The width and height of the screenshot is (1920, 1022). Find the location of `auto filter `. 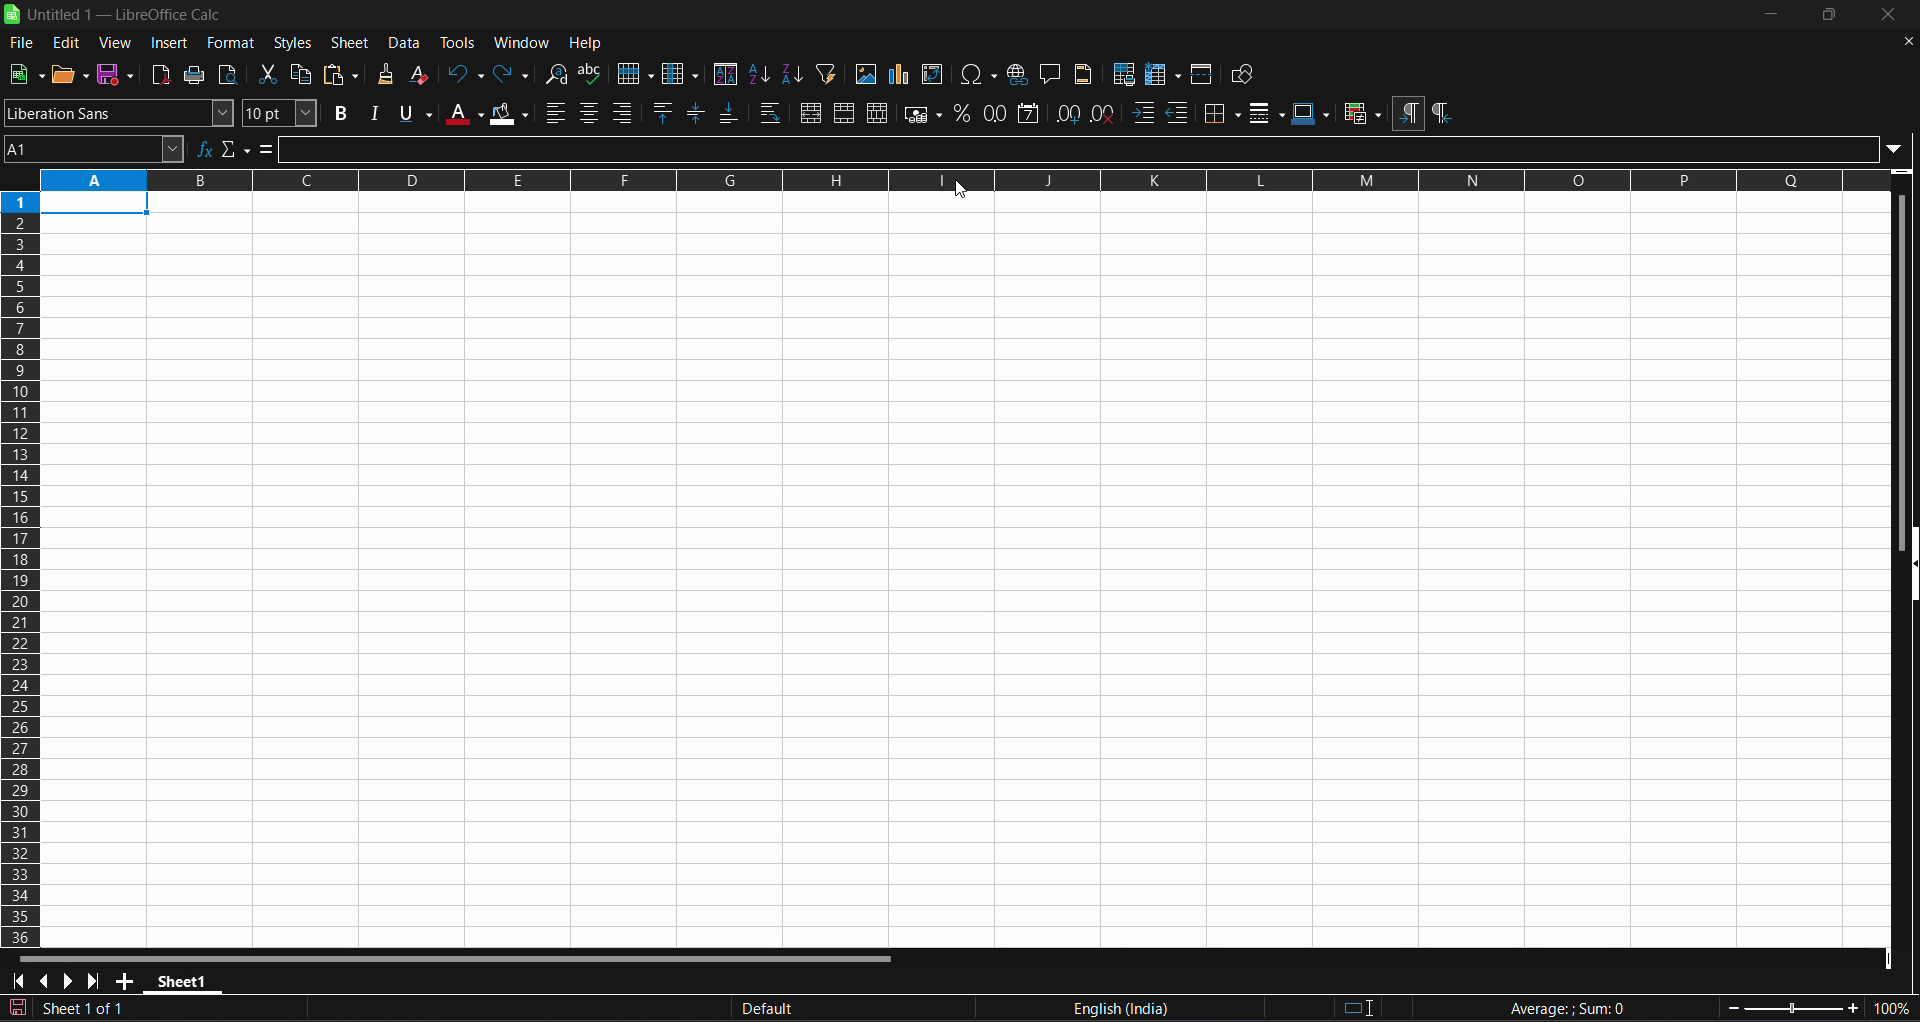

auto filter  is located at coordinates (825, 74).